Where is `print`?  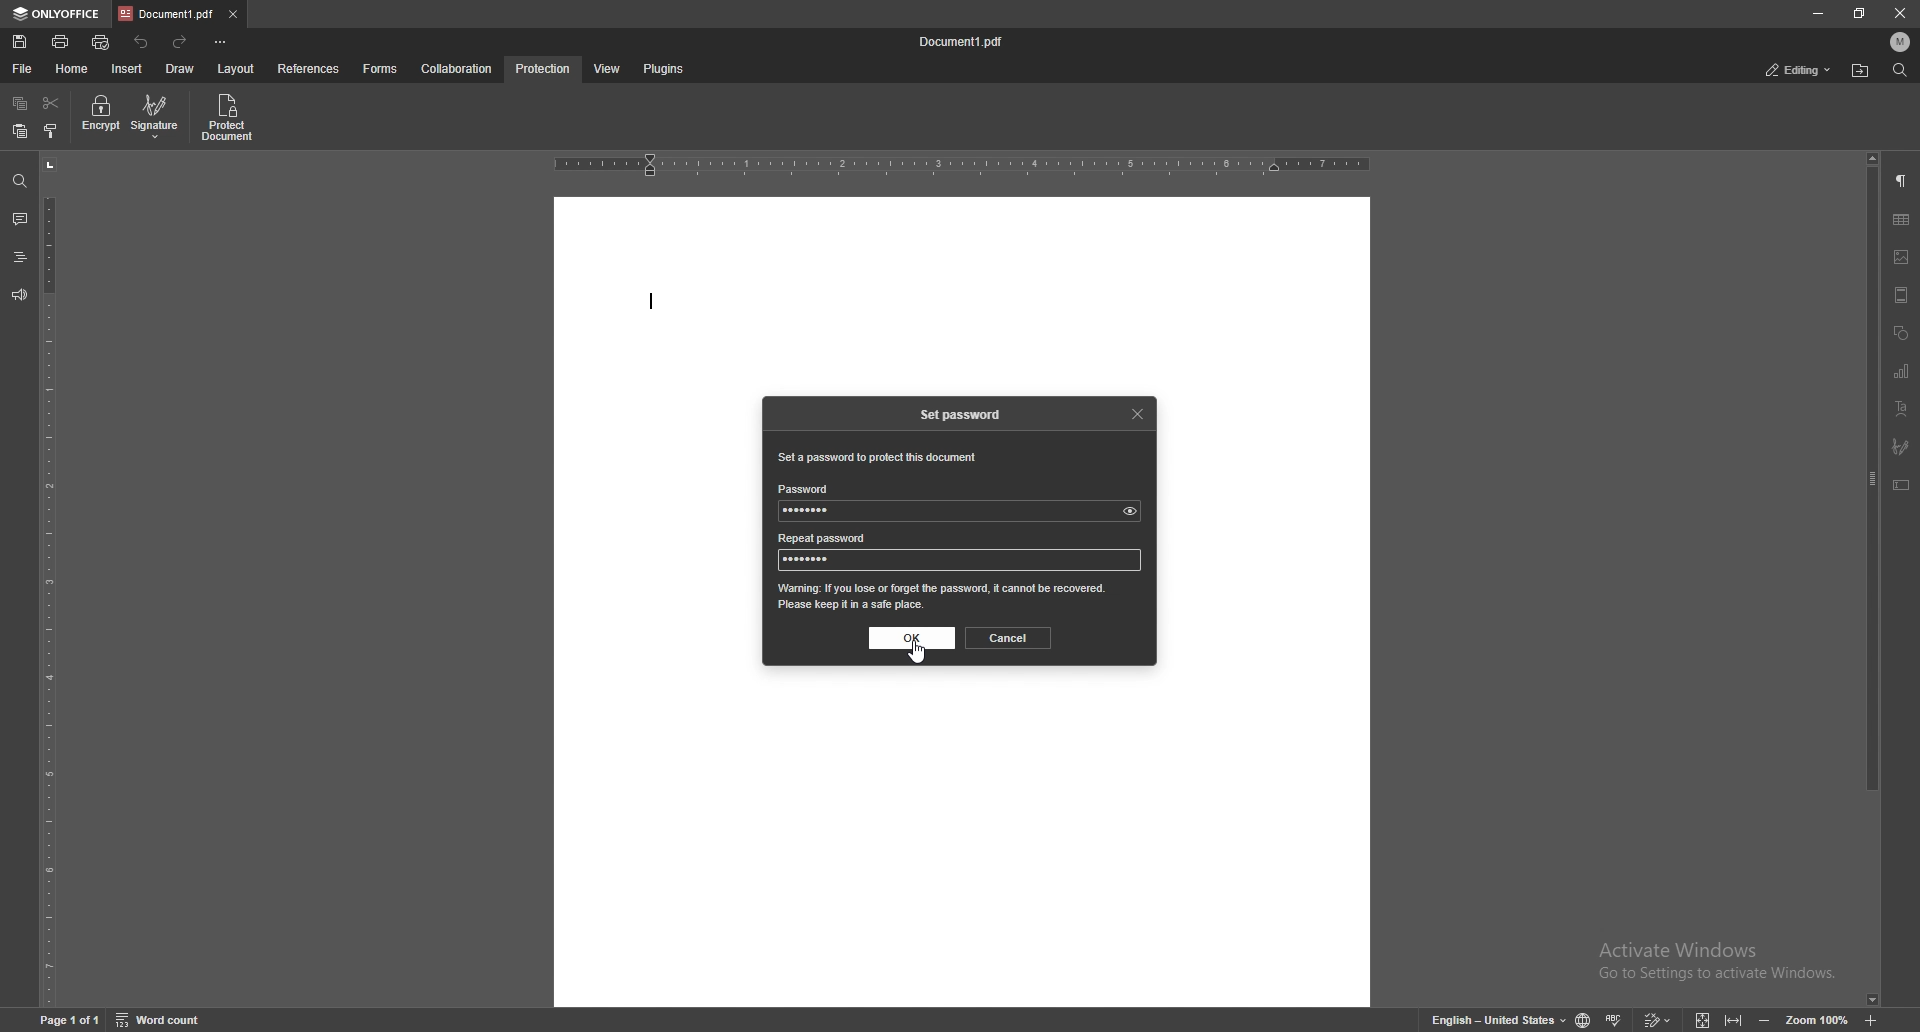
print is located at coordinates (61, 42).